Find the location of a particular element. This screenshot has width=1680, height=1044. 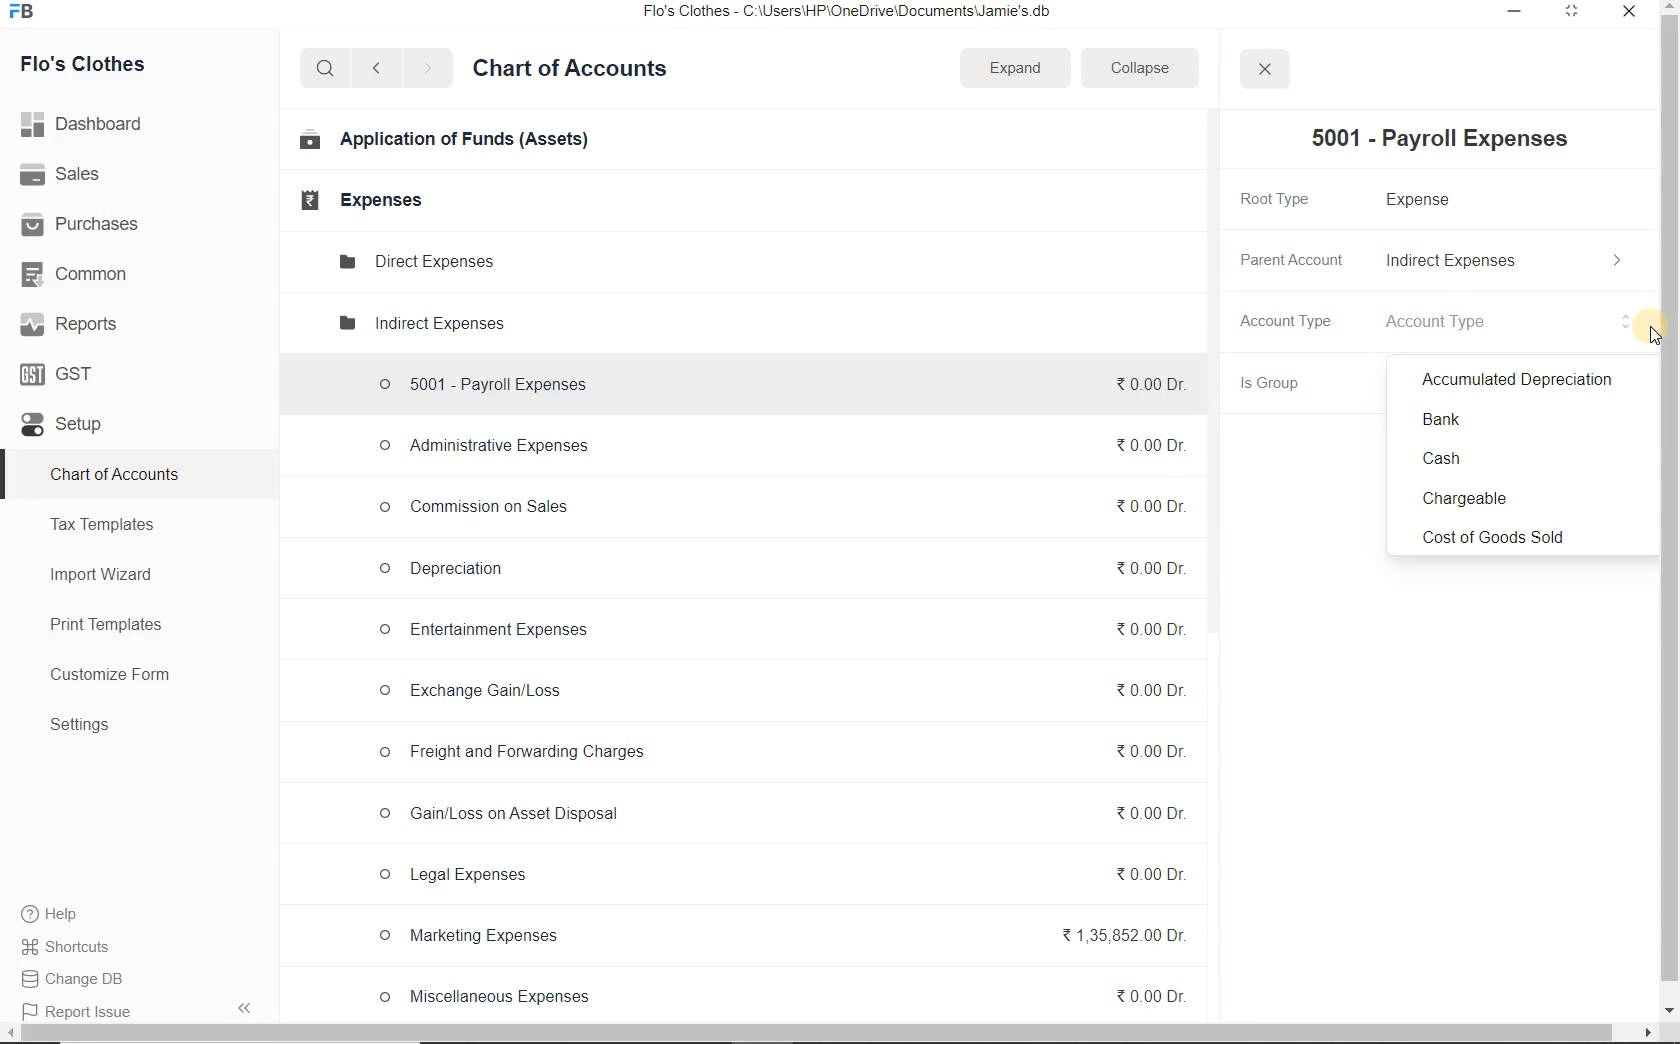

move left is located at coordinates (10, 1033).